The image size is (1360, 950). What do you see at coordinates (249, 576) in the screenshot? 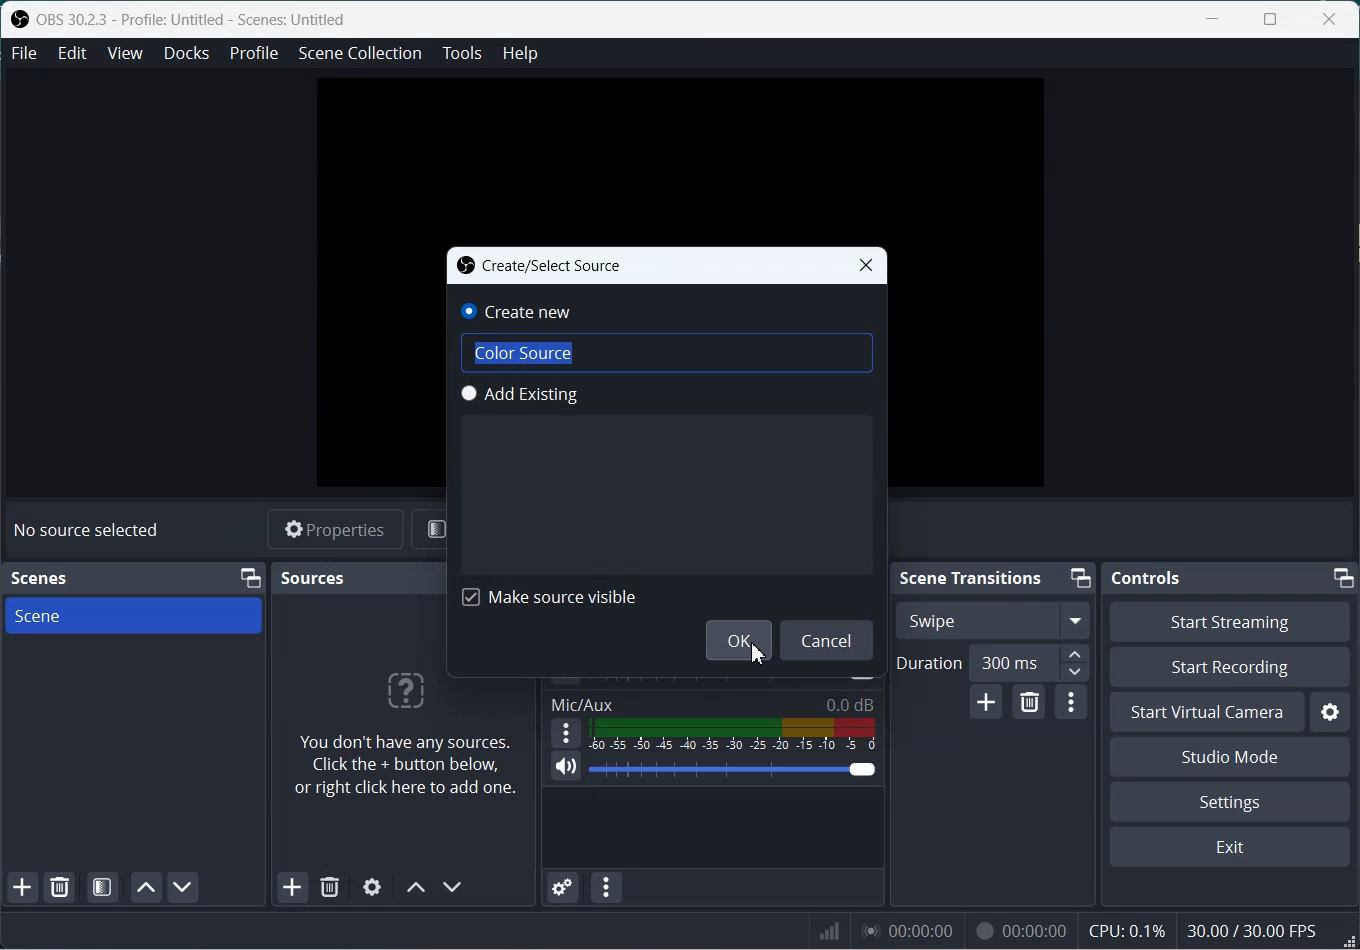
I see `Minimize` at bounding box center [249, 576].